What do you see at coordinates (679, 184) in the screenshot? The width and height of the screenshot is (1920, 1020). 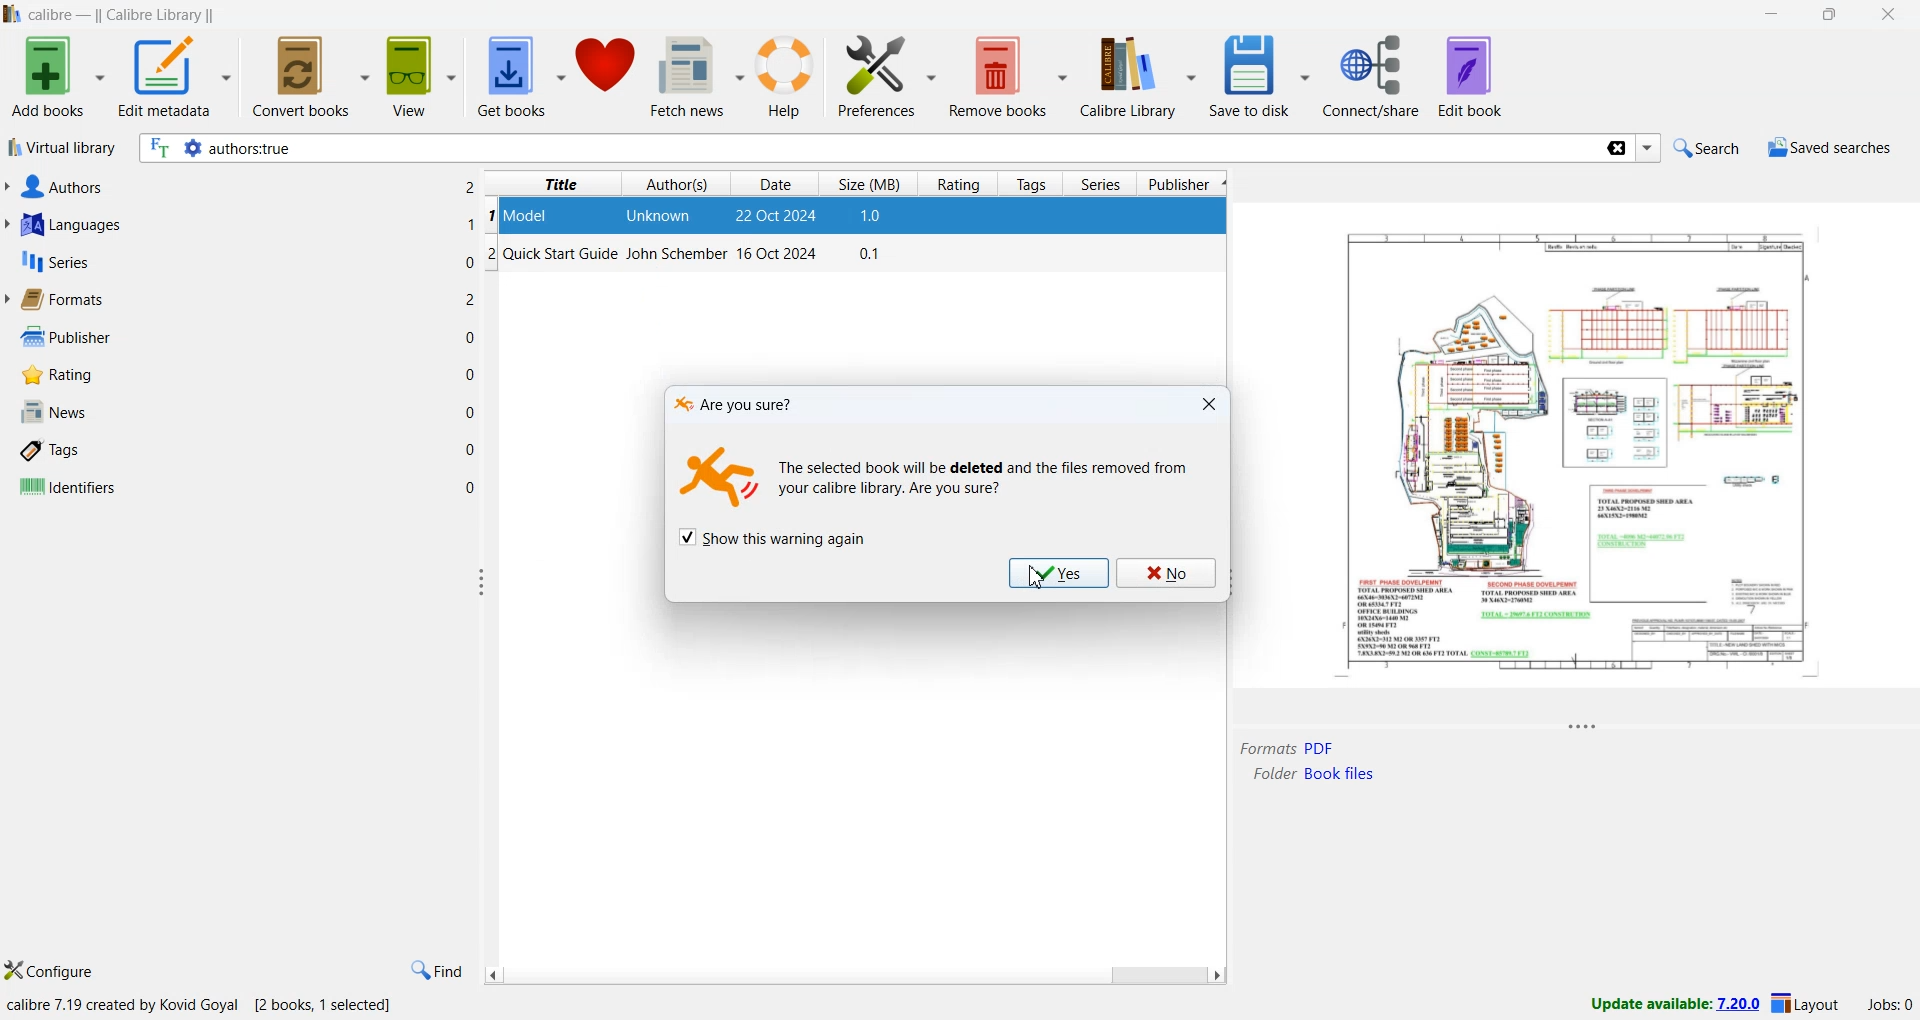 I see `authors` at bounding box center [679, 184].